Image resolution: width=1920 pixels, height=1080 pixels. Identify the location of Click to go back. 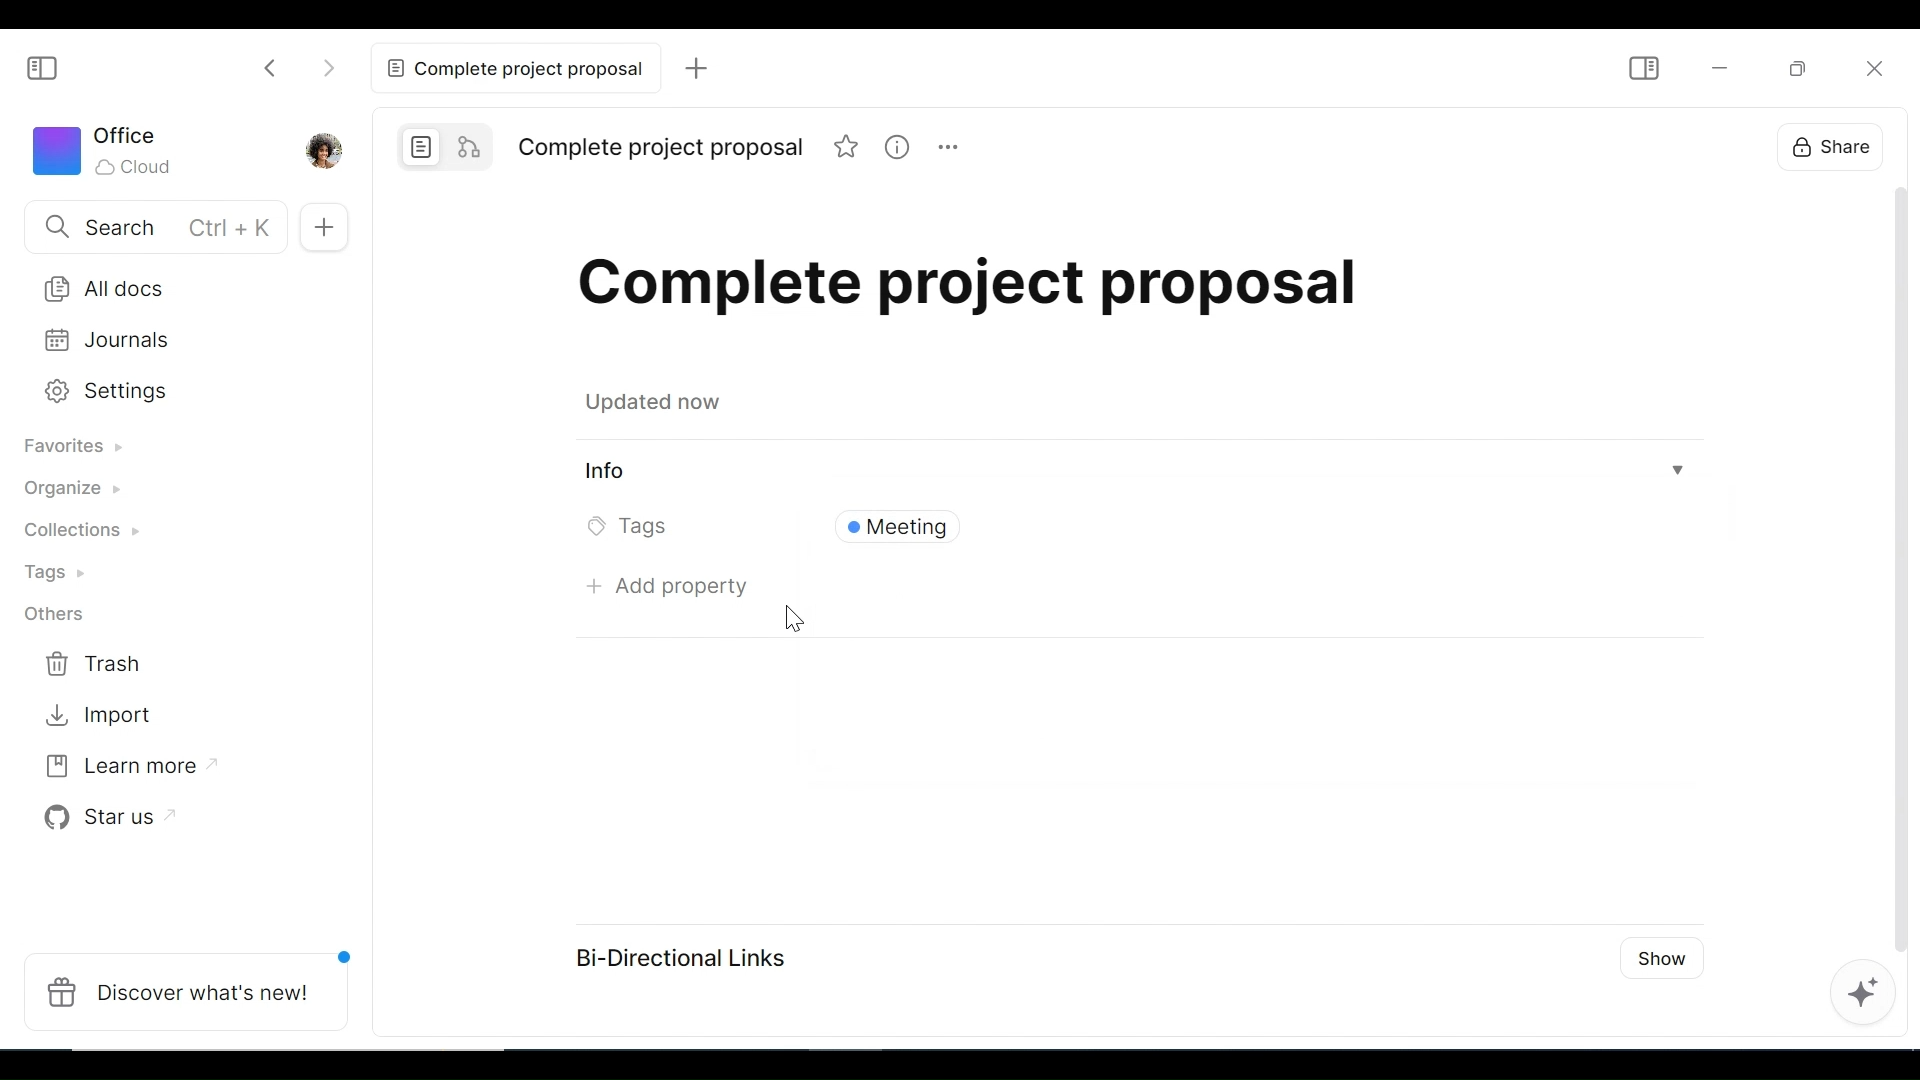
(262, 69).